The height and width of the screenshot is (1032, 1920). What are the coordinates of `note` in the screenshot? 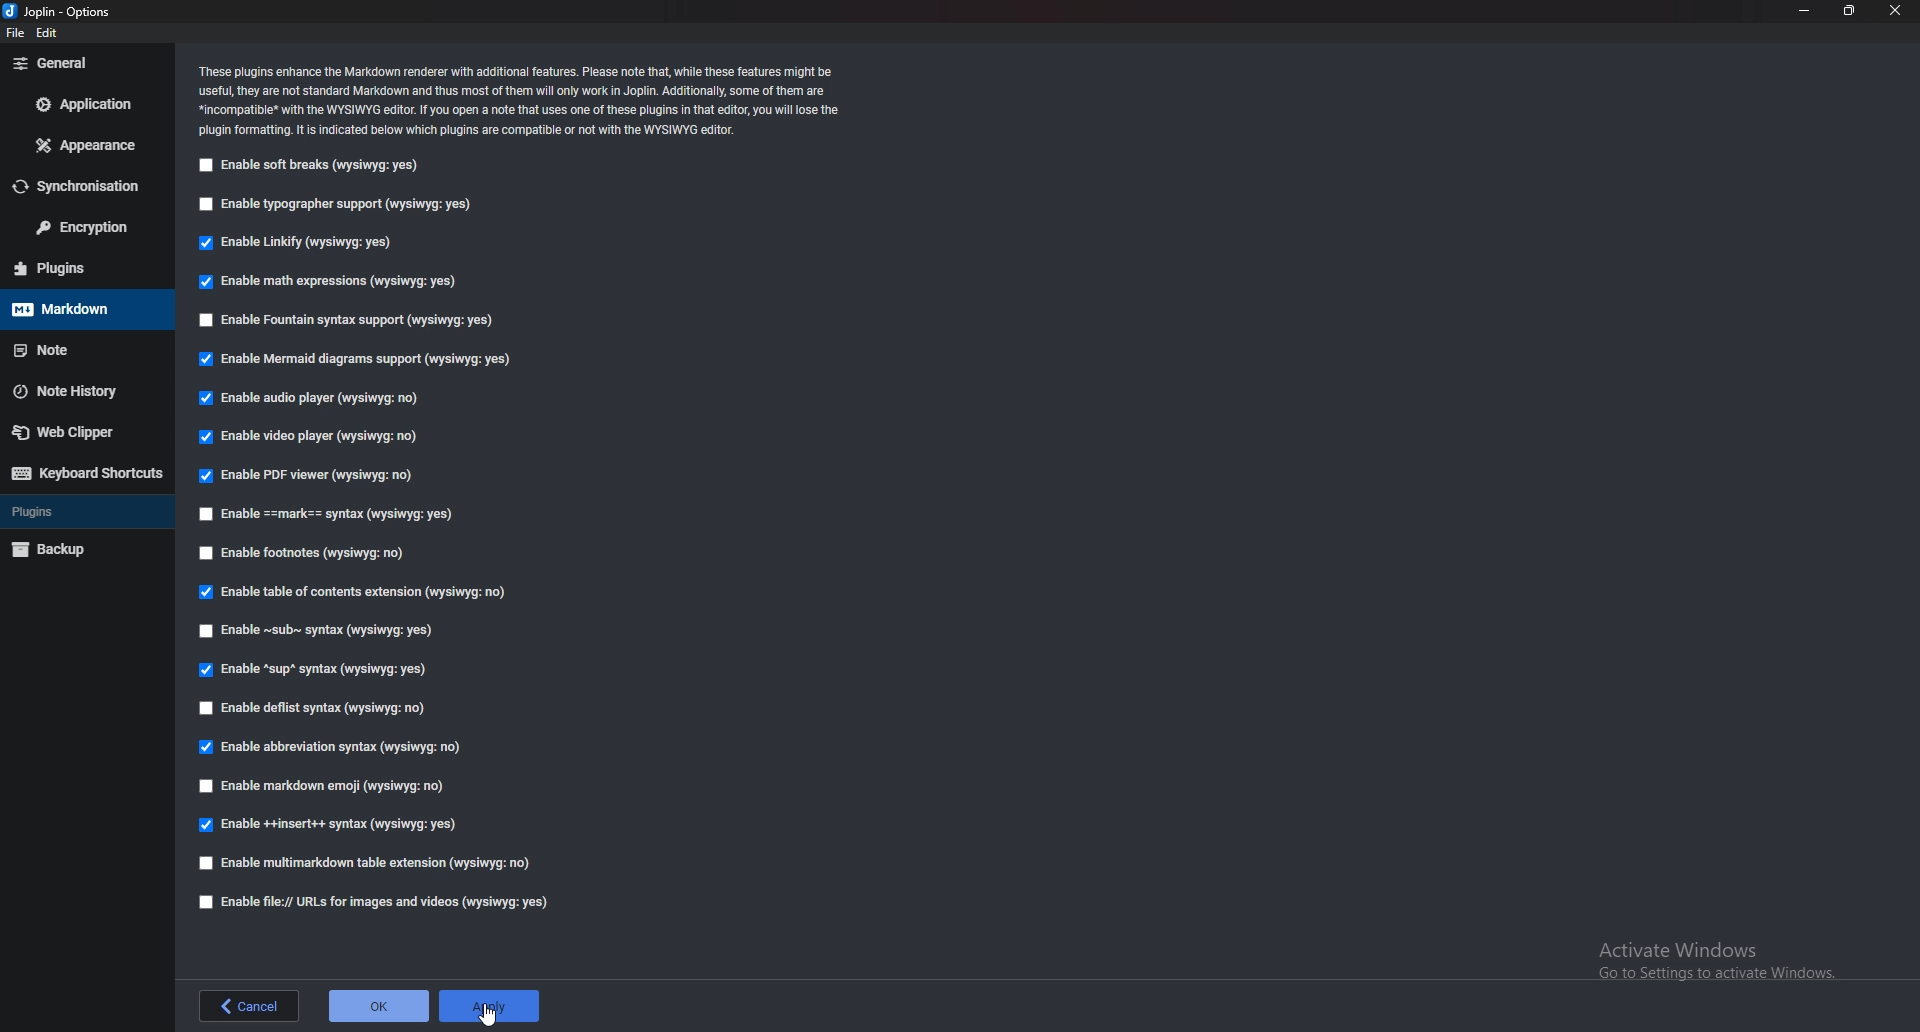 It's located at (86, 347).